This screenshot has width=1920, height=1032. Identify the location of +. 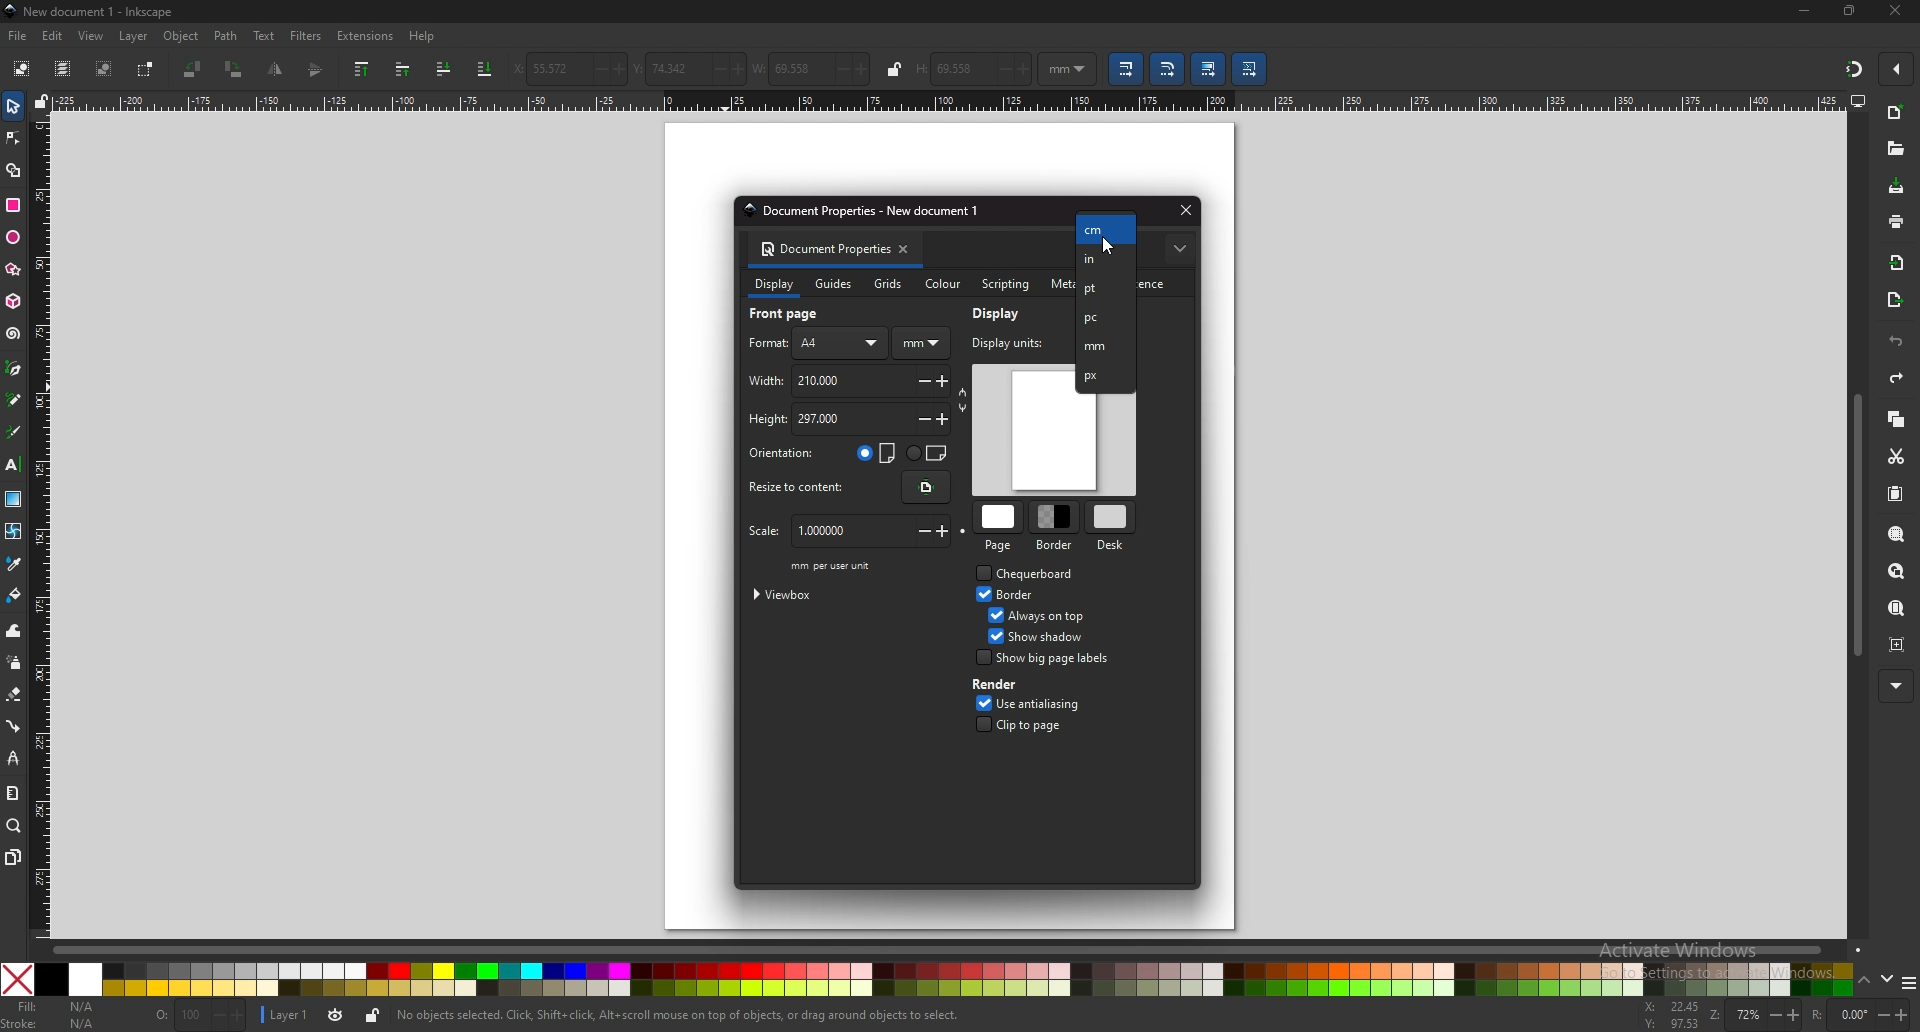
(864, 71).